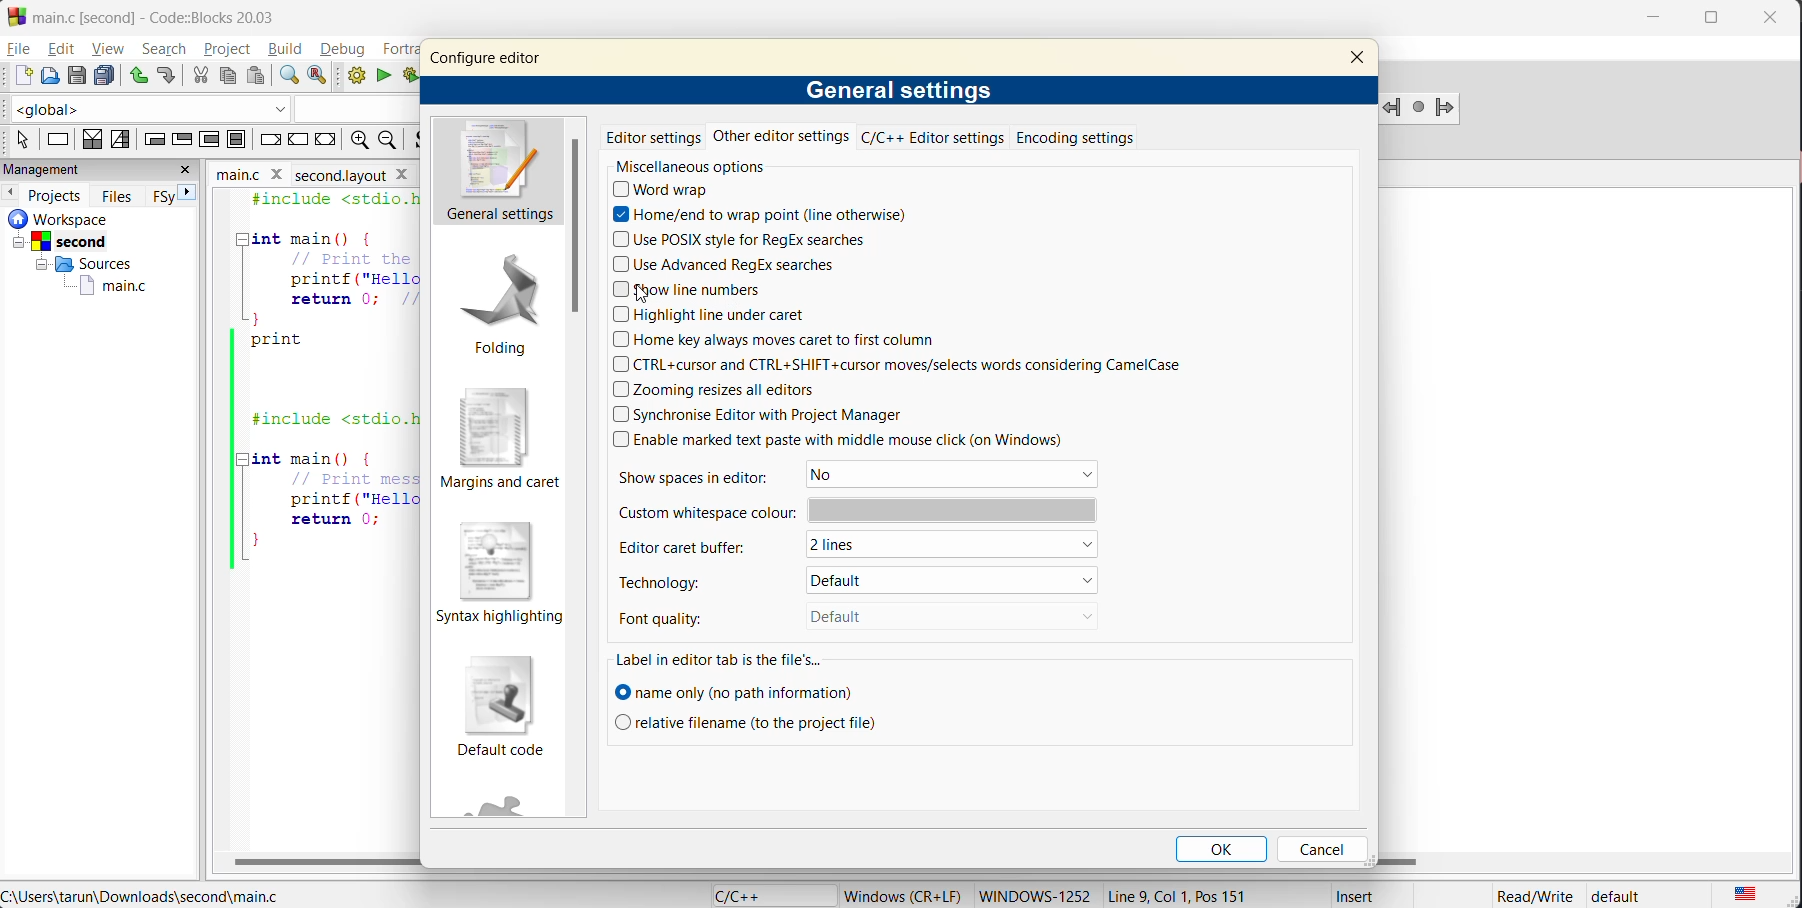  Describe the element at coordinates (696, 290) in the screenshot. I see `show line numbers` at that location.